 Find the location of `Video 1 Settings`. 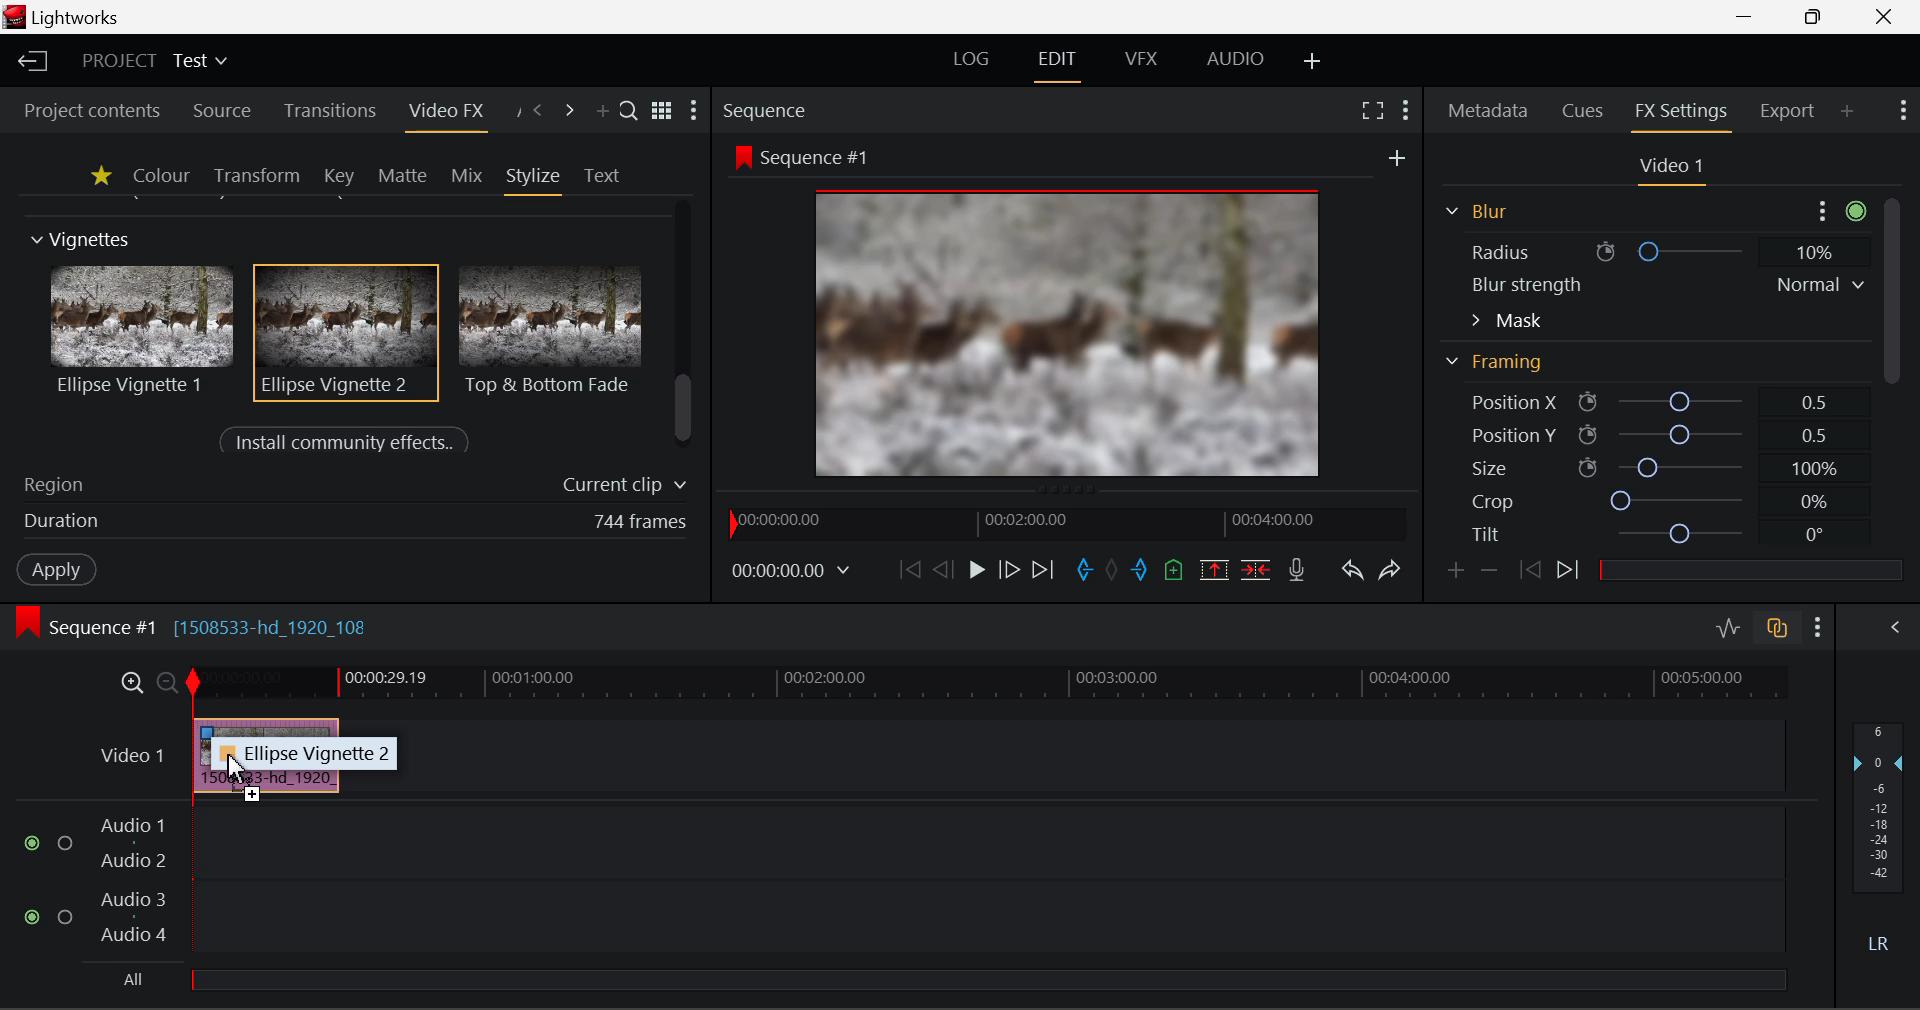

Video 1 Settings is located at coordinates (1672, 168).